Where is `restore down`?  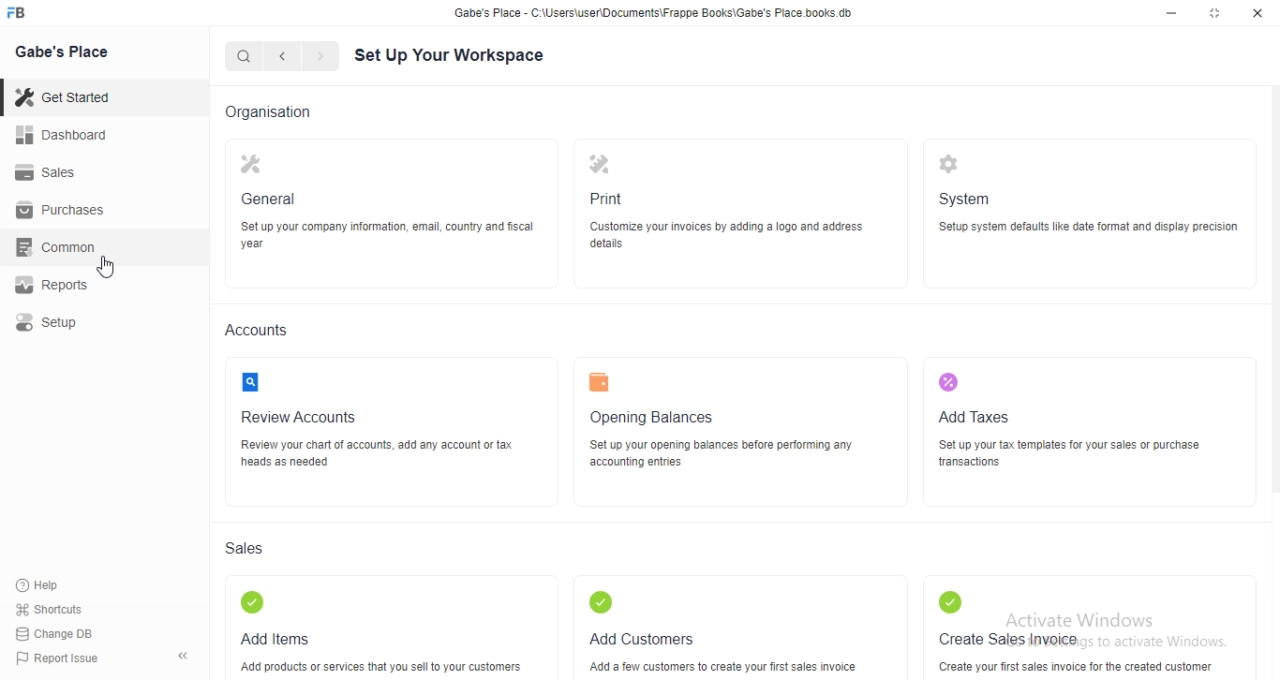
restore down is located at coordinates (1216, 15).